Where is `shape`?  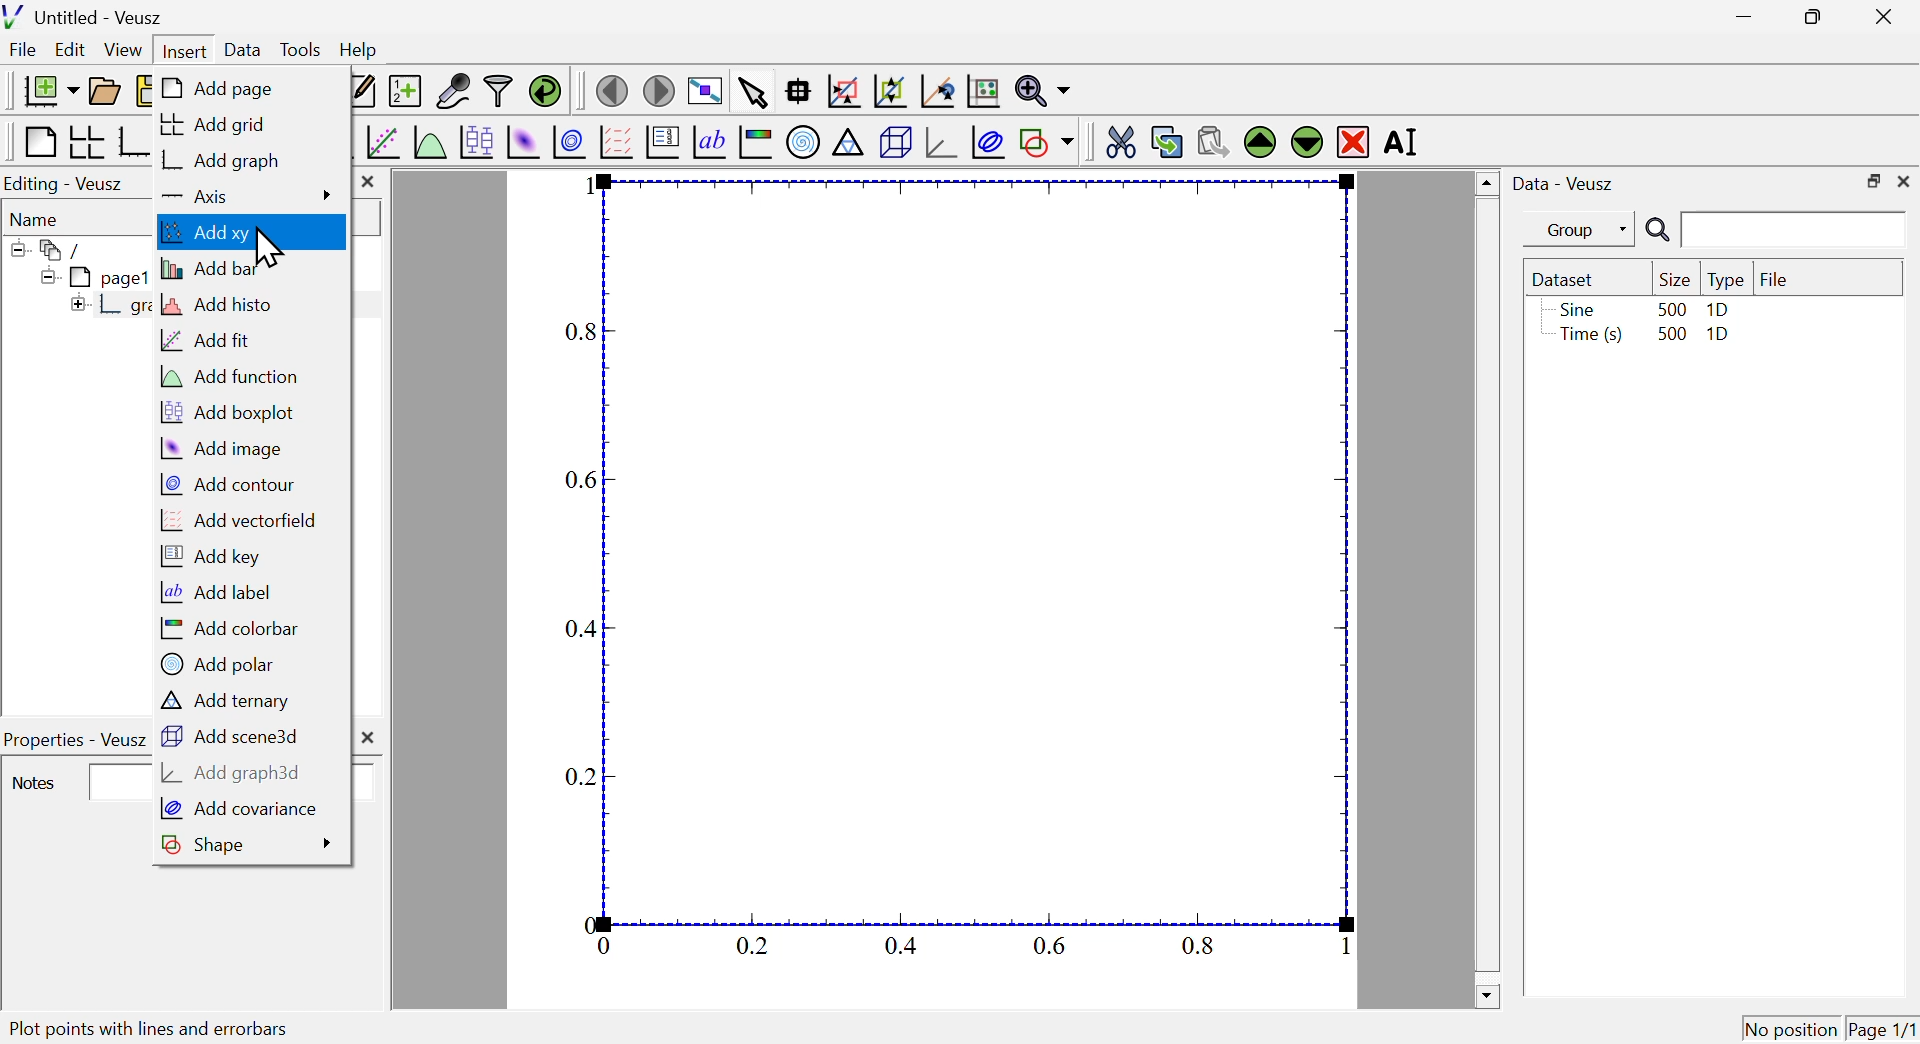
shape is located at coordinates (248, 846).